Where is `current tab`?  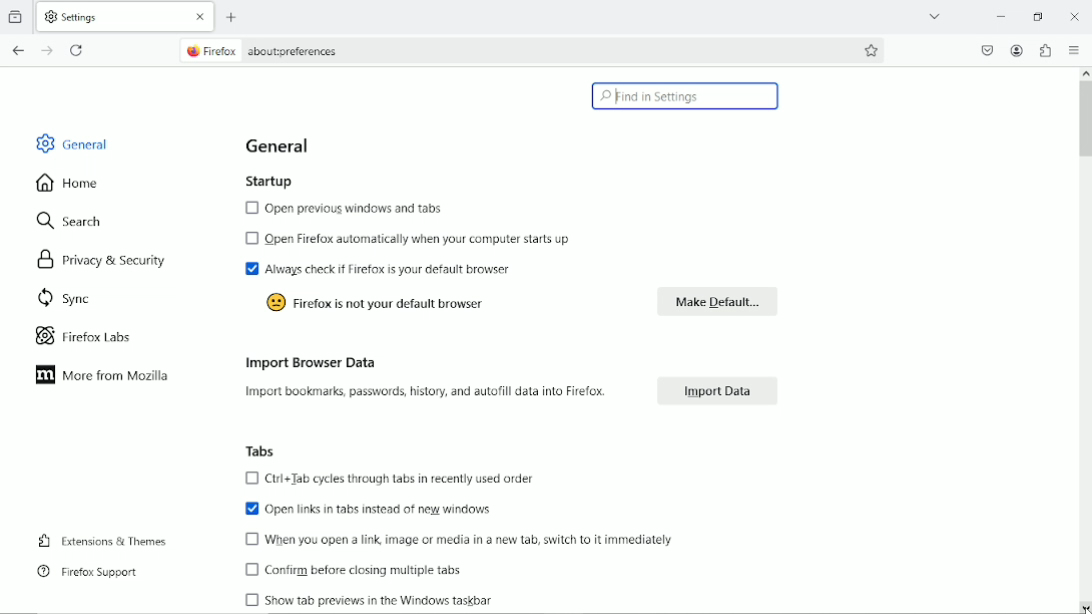
current tab is located at coordinates (126, 16).